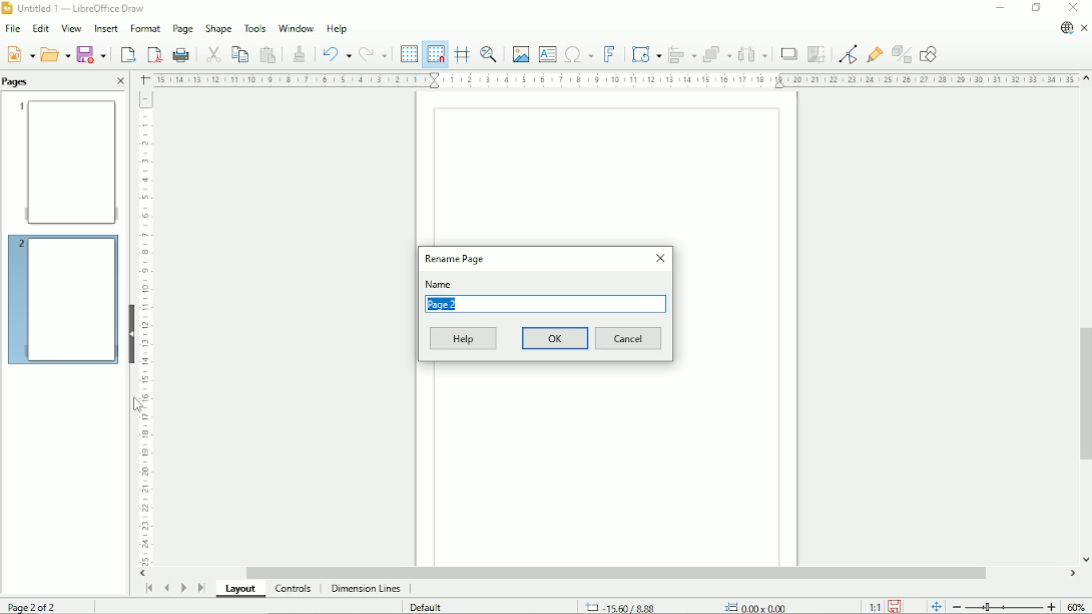 This screenshot has height=614, width=1092. Describe the element at coordinates (218, 28) in the screenshot. I see `Shape` at that location.